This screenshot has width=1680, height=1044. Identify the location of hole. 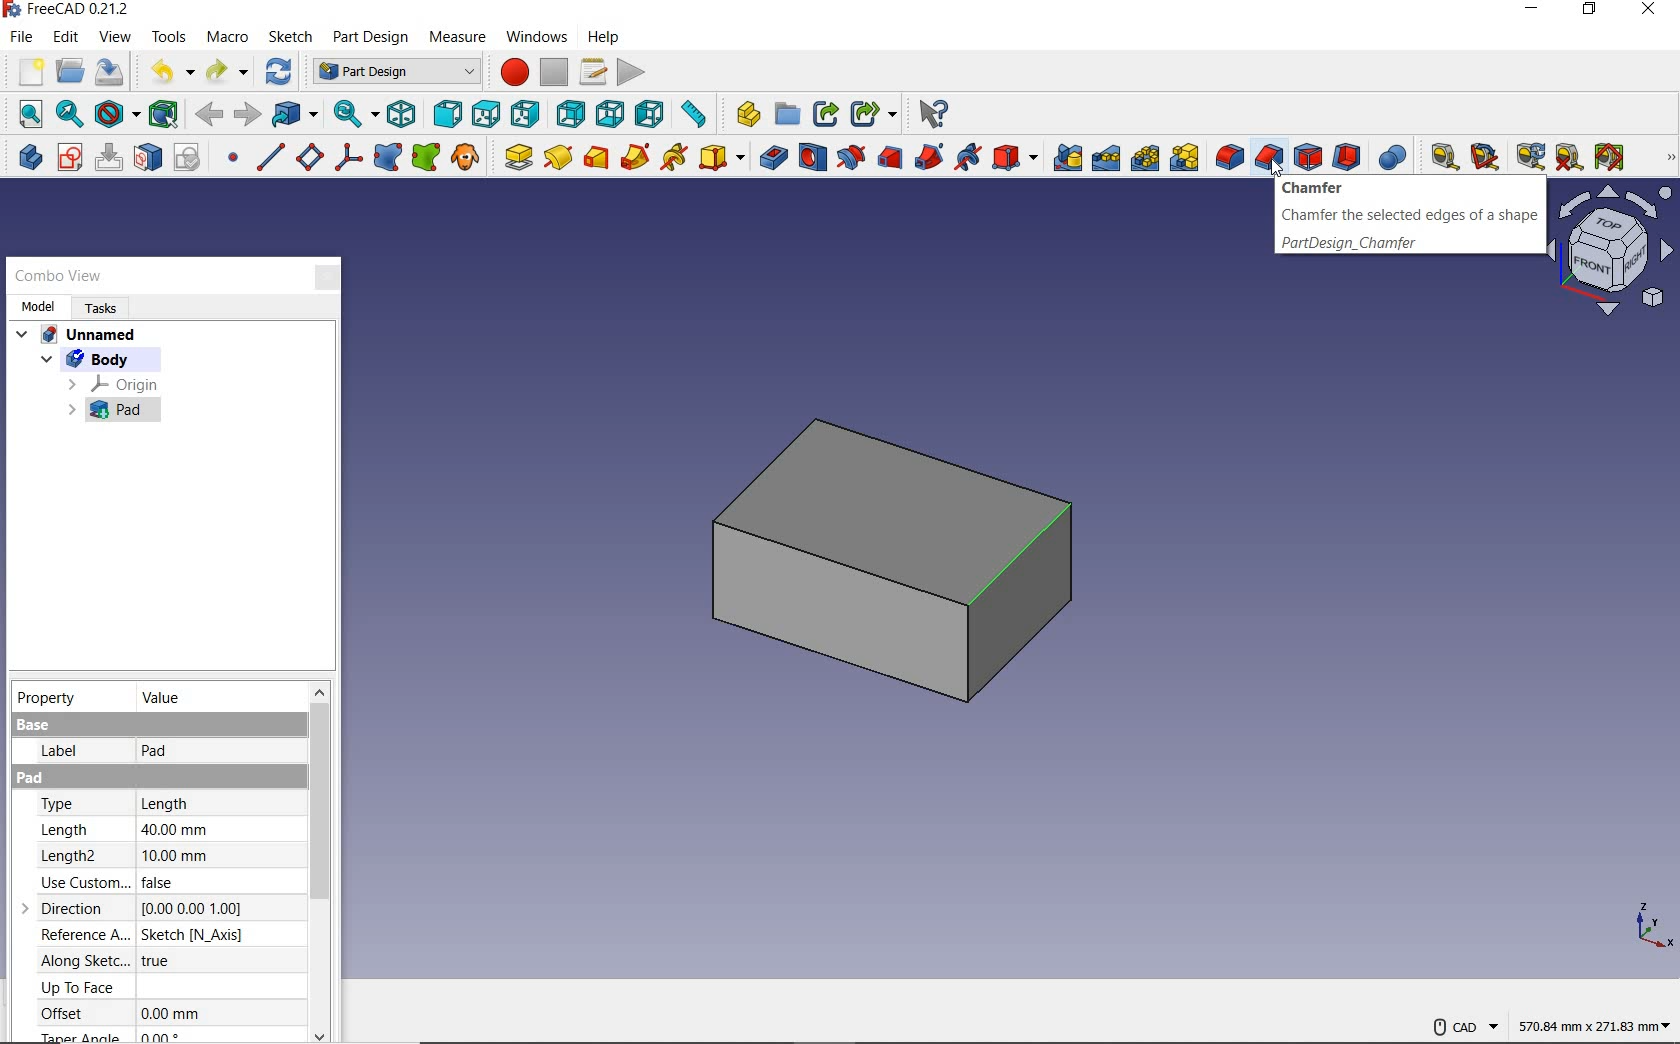
(813, 157).